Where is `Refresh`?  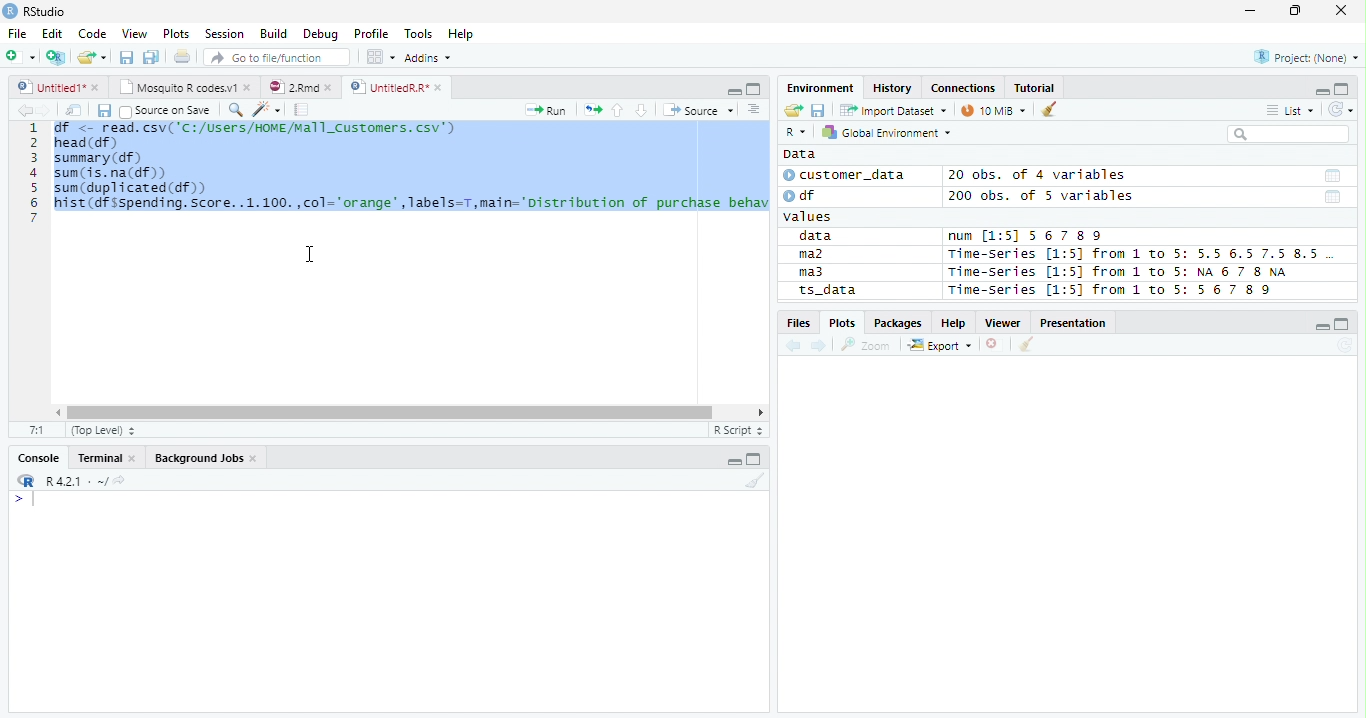 Refresh is located at coordinates (1341, 107).